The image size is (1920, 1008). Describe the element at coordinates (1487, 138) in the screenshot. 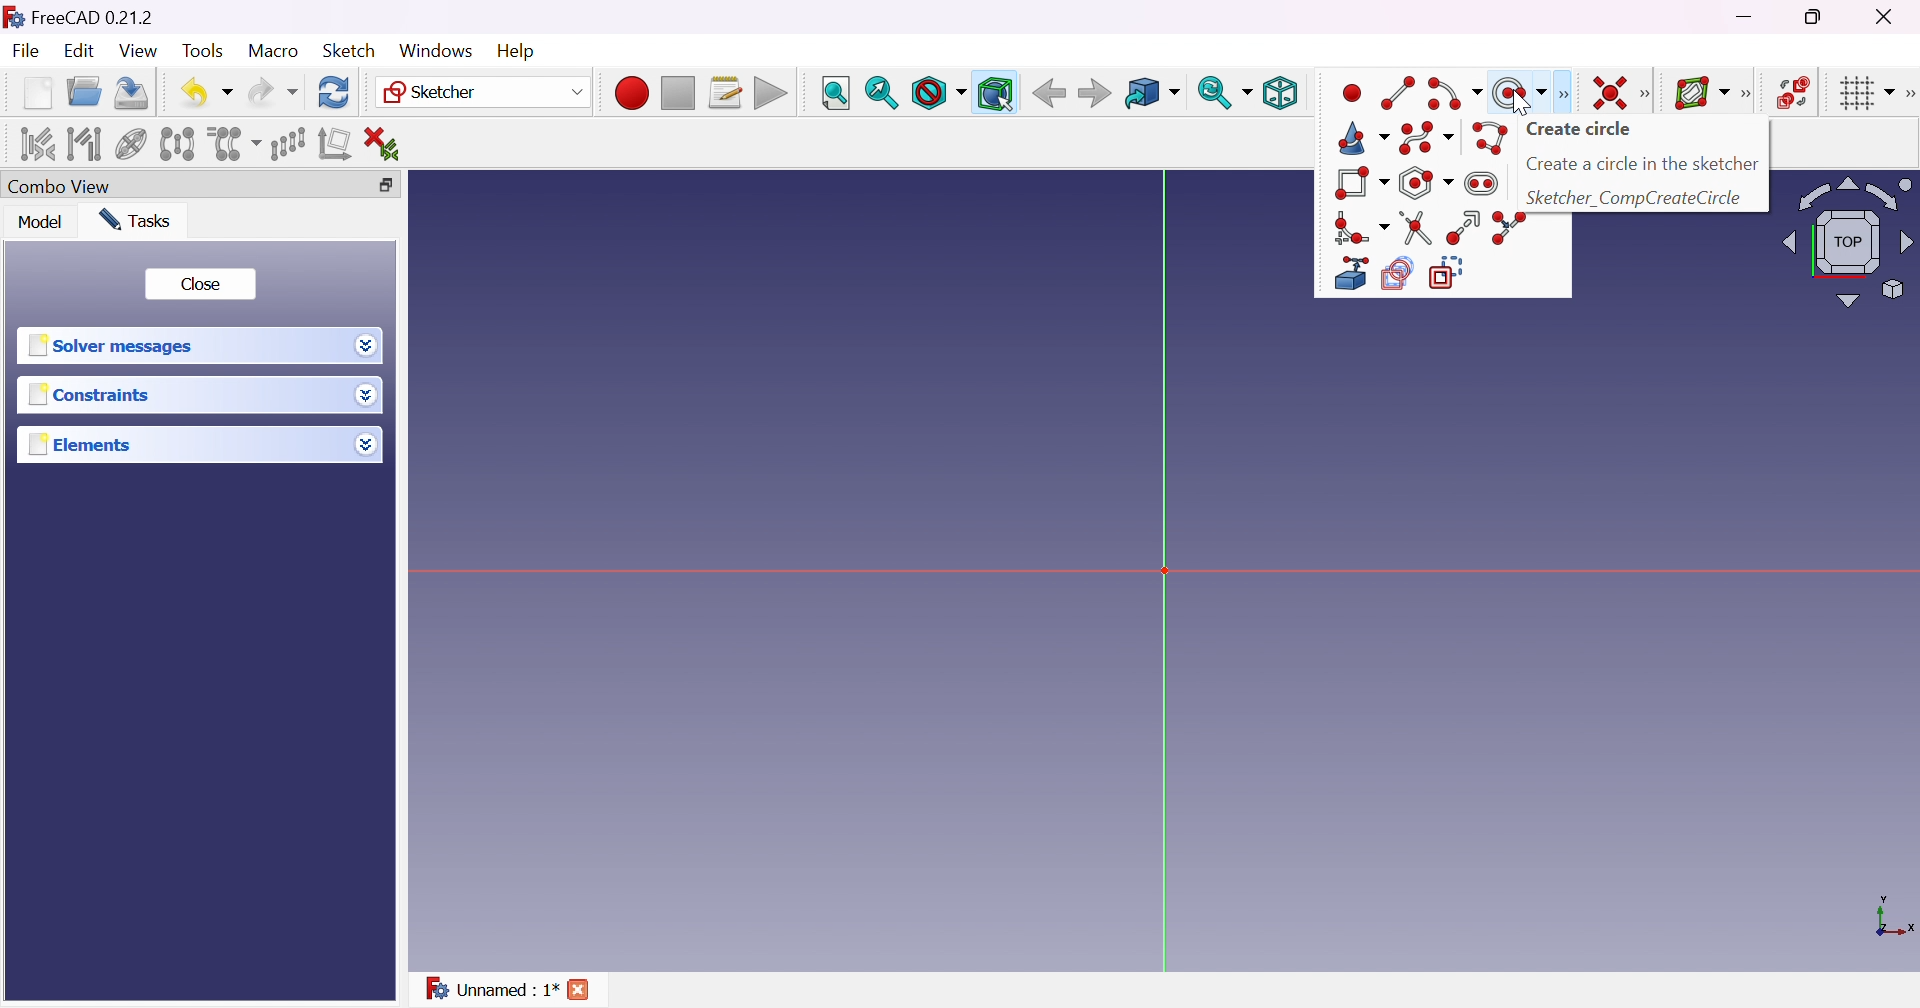

I see `Create polyline` at that location.